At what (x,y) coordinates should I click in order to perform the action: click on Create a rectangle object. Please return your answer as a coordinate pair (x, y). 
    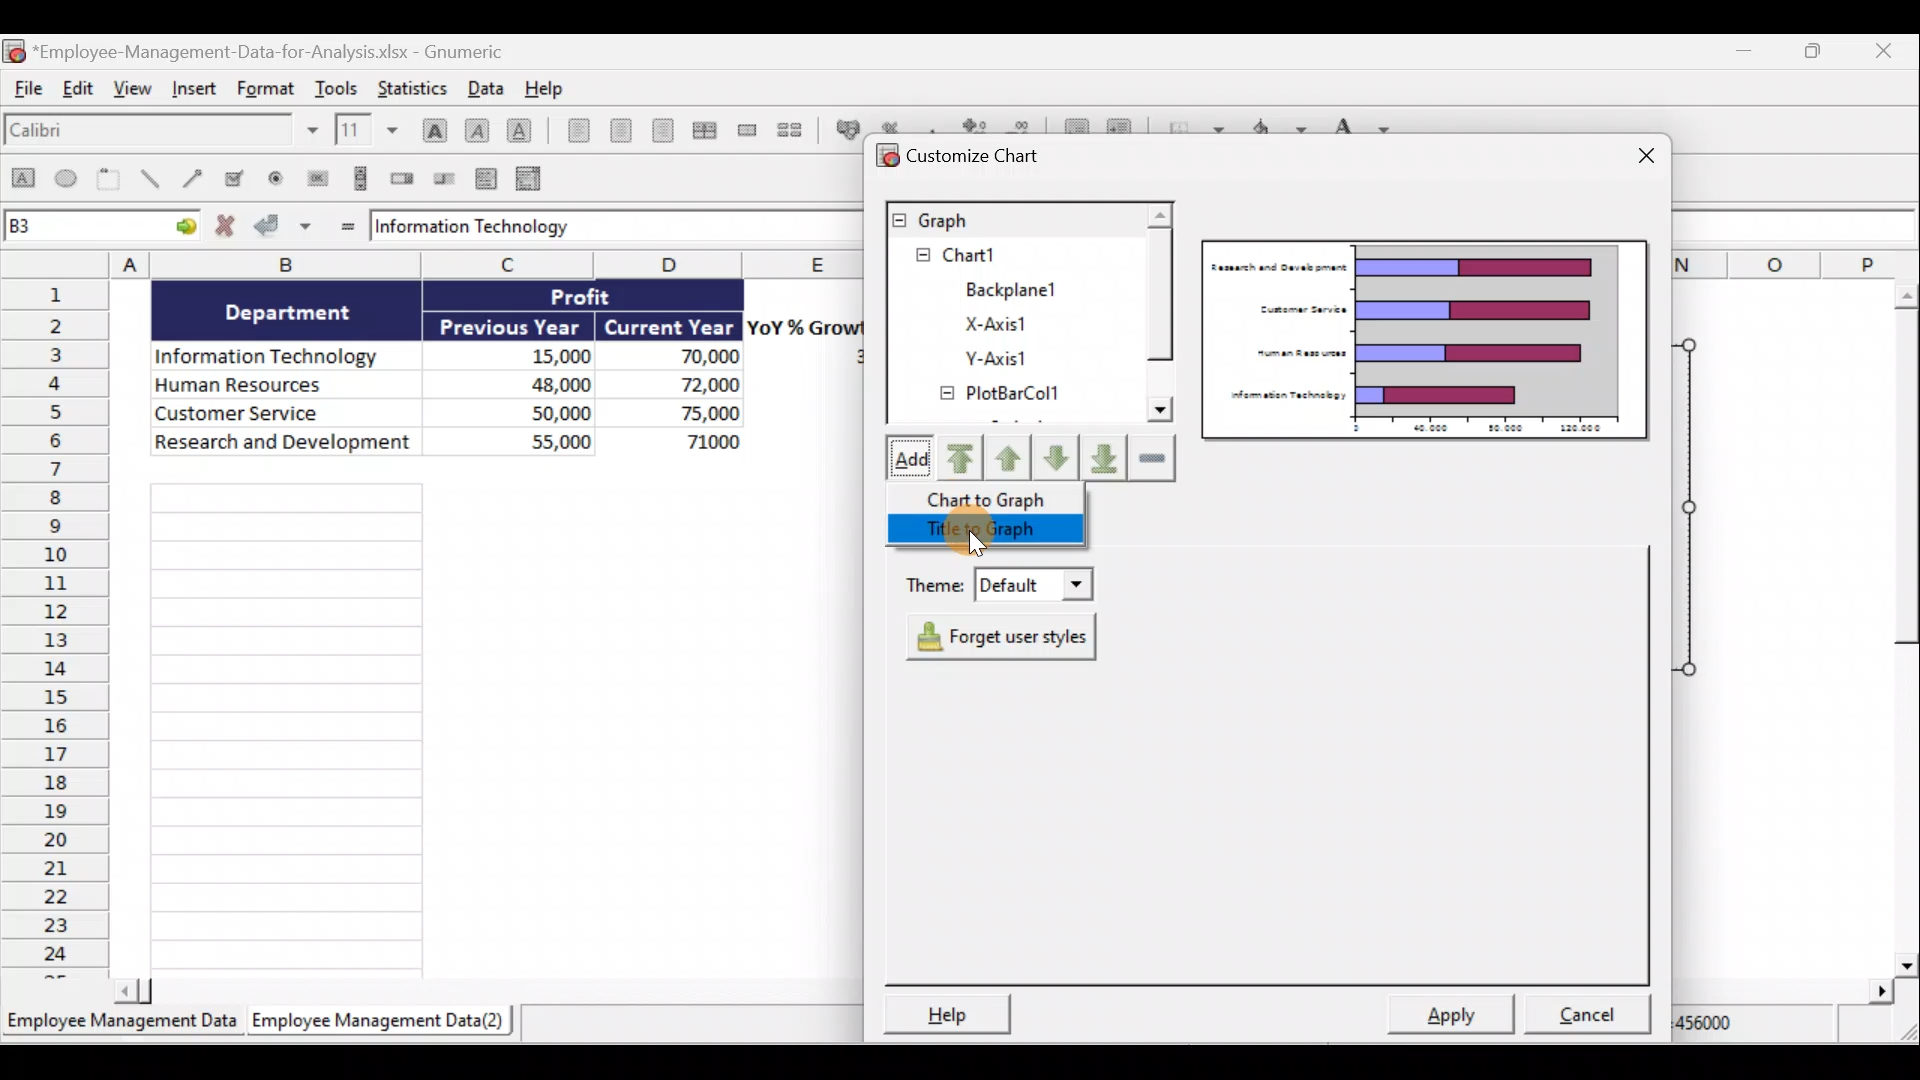
    Looking at the image, I should click on (22, 179).